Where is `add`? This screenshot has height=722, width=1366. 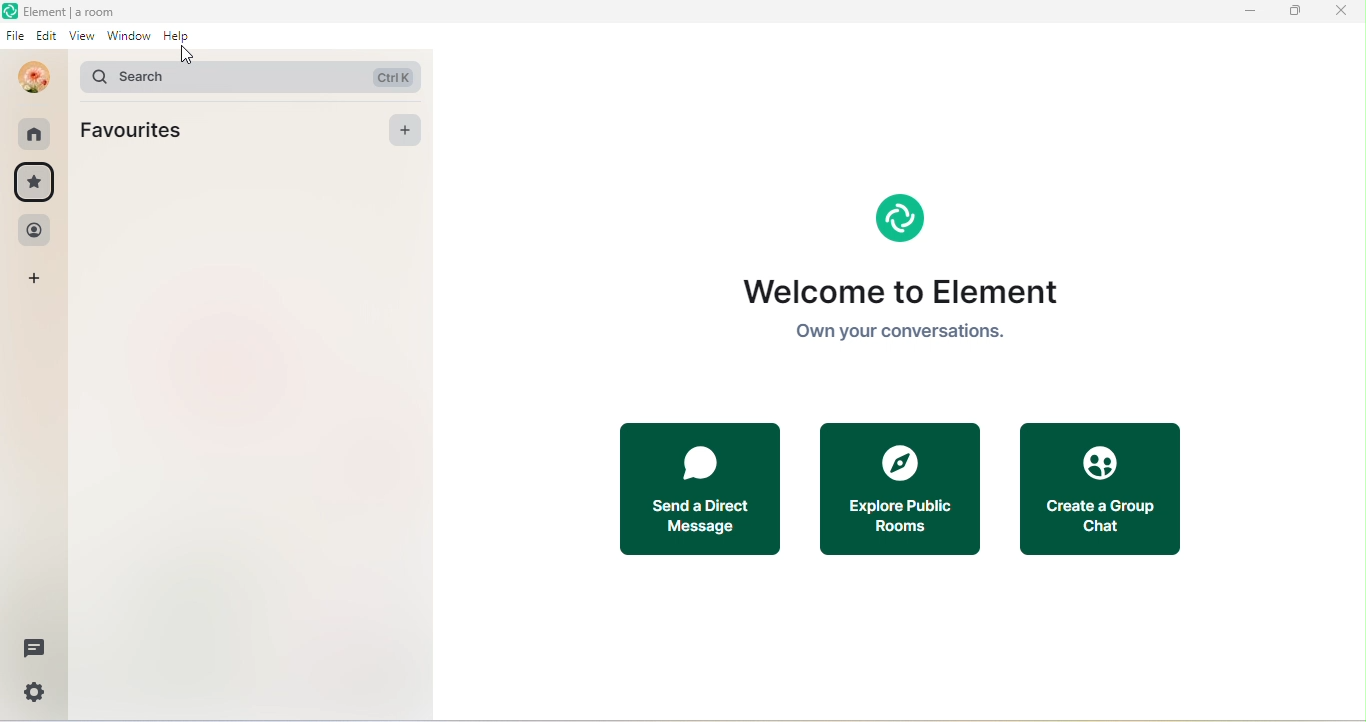
add is located at coordinates (35, 283).